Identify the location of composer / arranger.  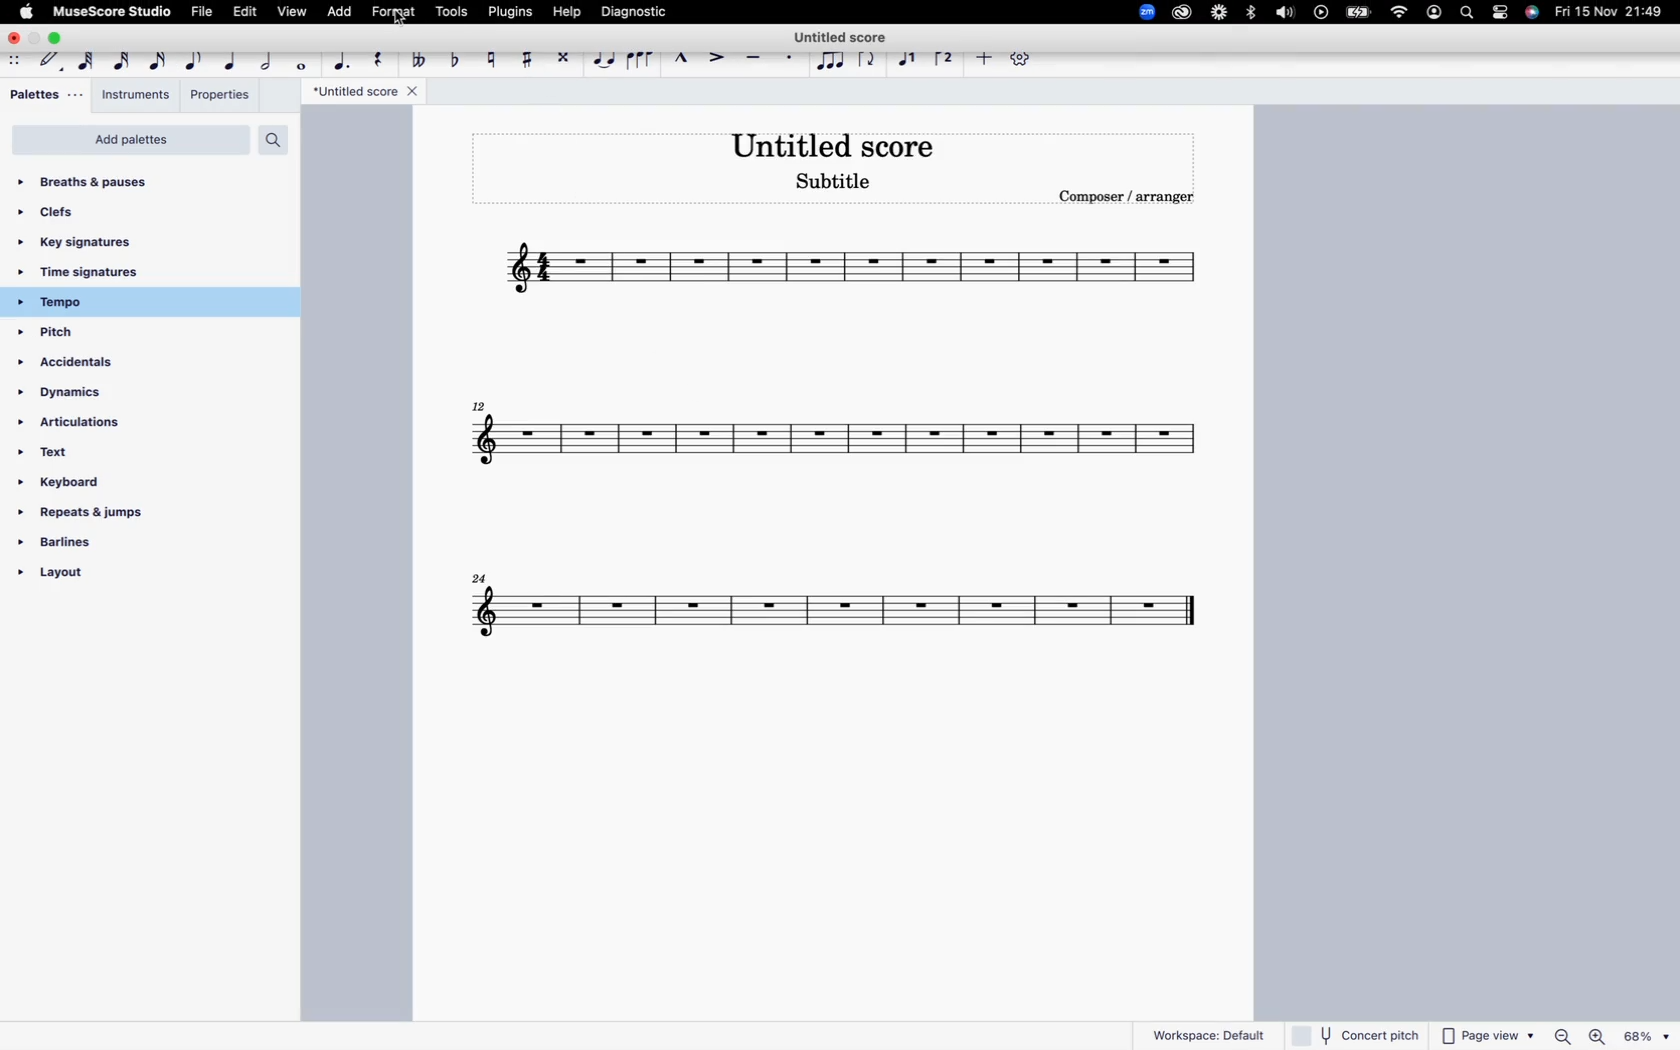
(1133, 196).